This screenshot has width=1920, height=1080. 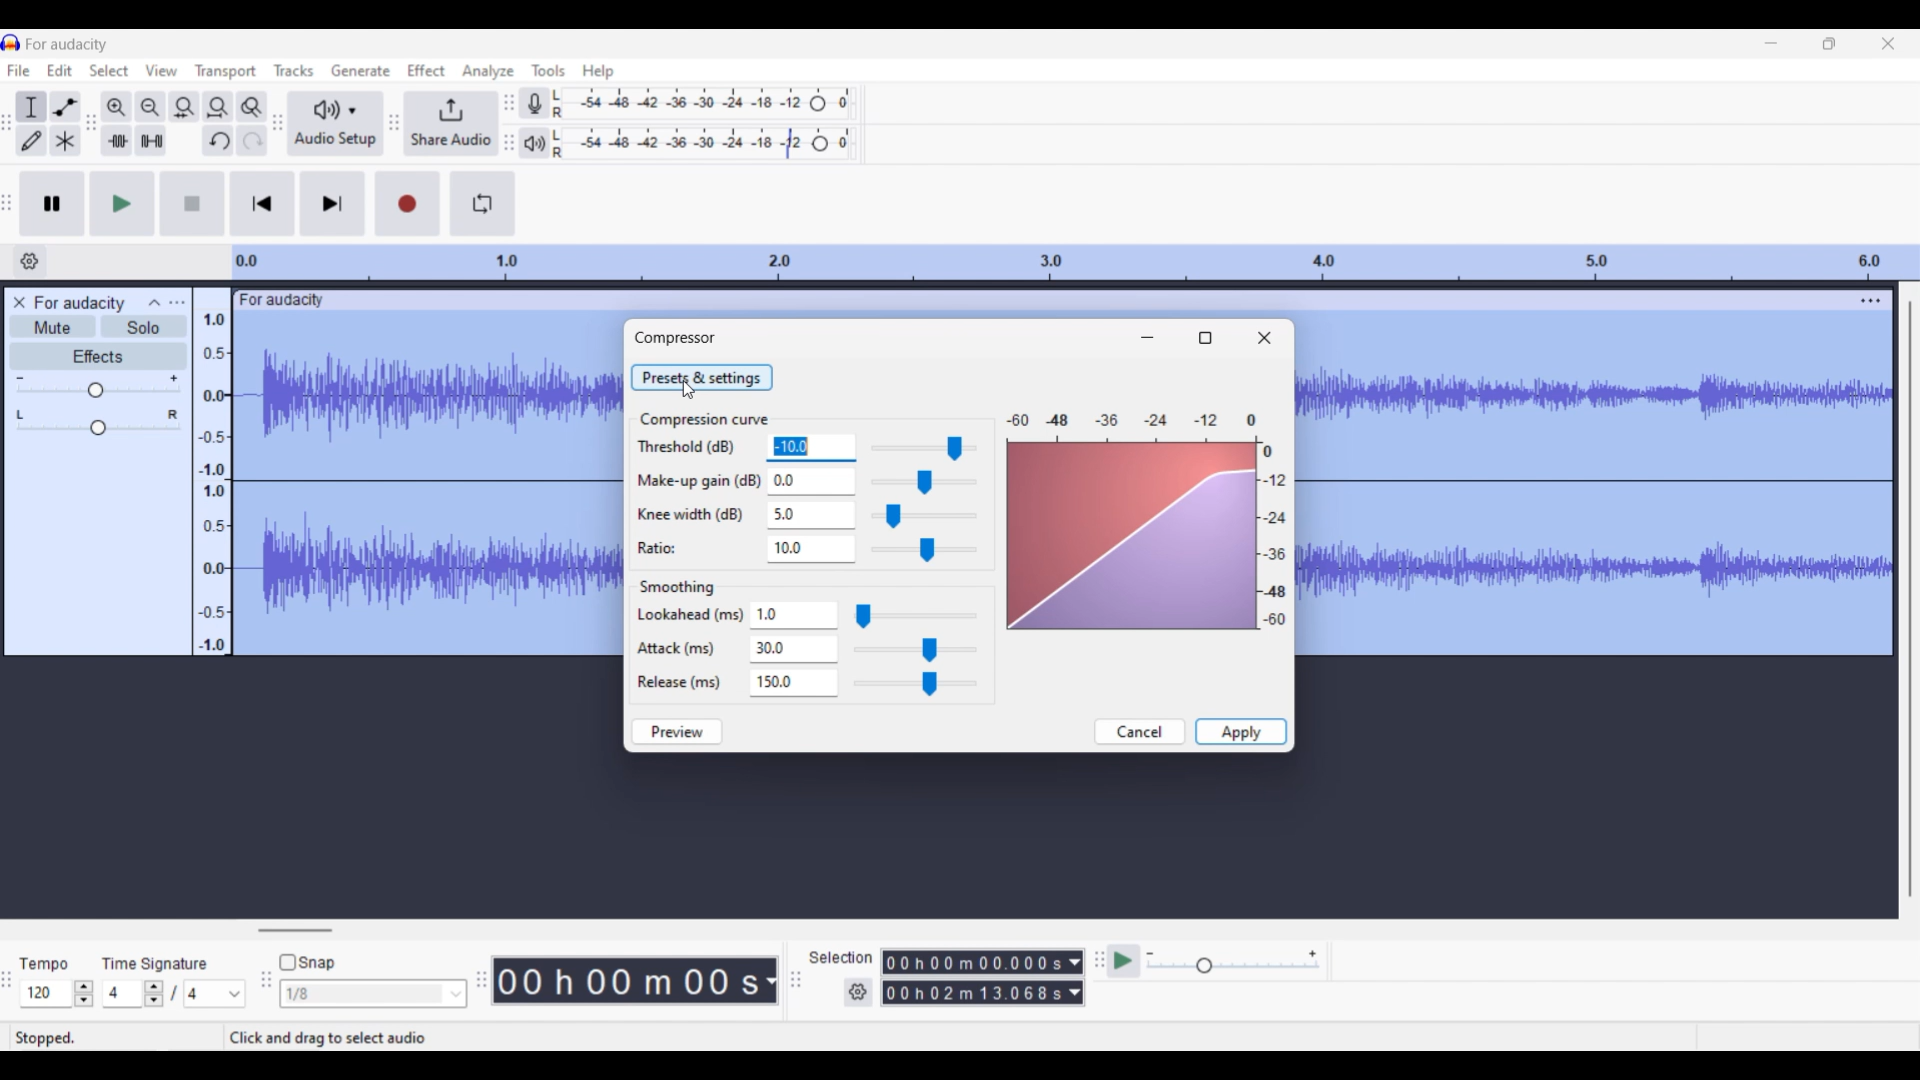 I want to click on Minimize , so click(x=1771, y=43).